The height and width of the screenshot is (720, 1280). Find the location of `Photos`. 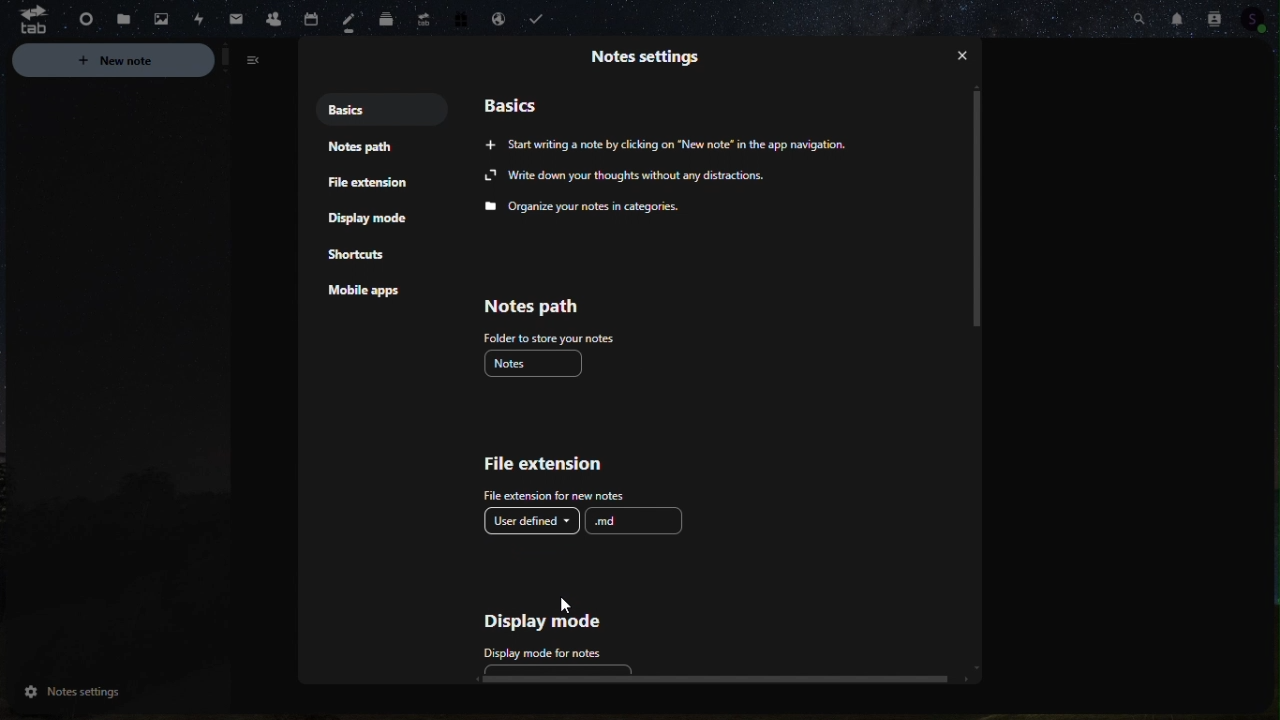

Photos is located at coordinates (161, 19).